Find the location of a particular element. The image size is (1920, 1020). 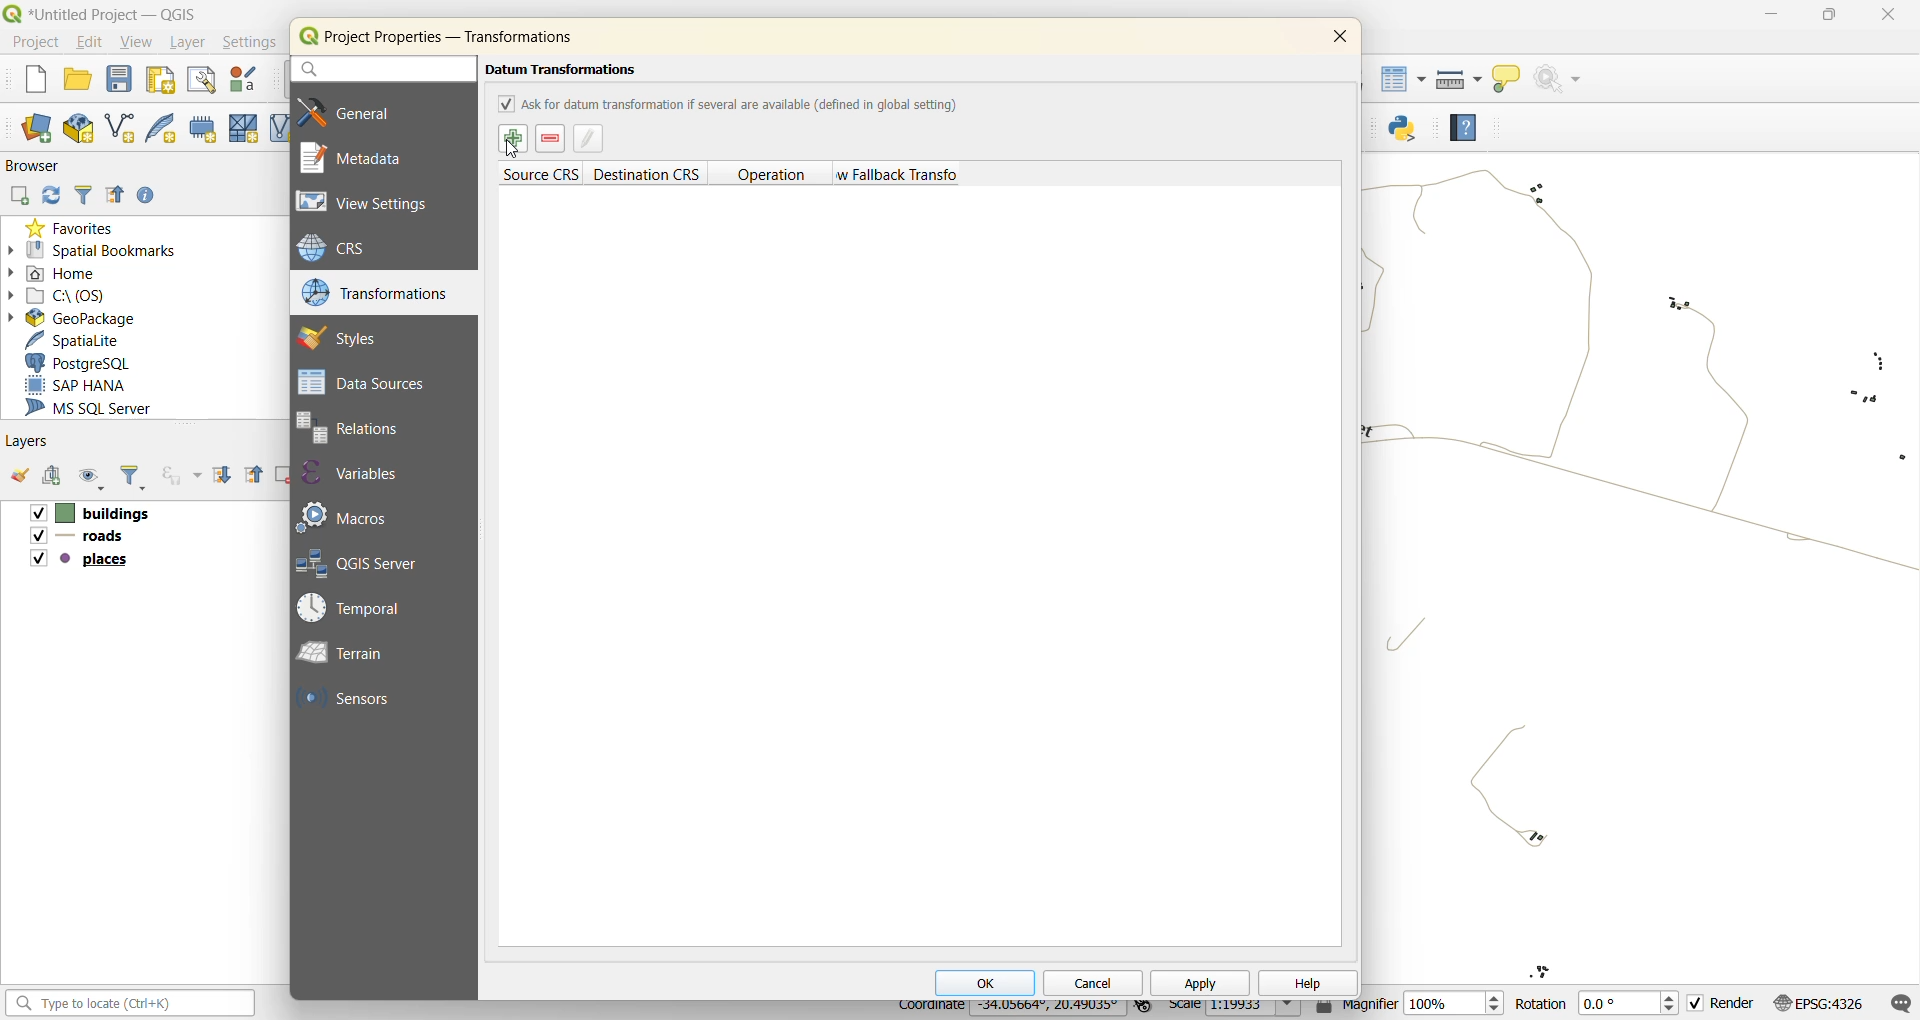

open is located at coordinates (19, 474).